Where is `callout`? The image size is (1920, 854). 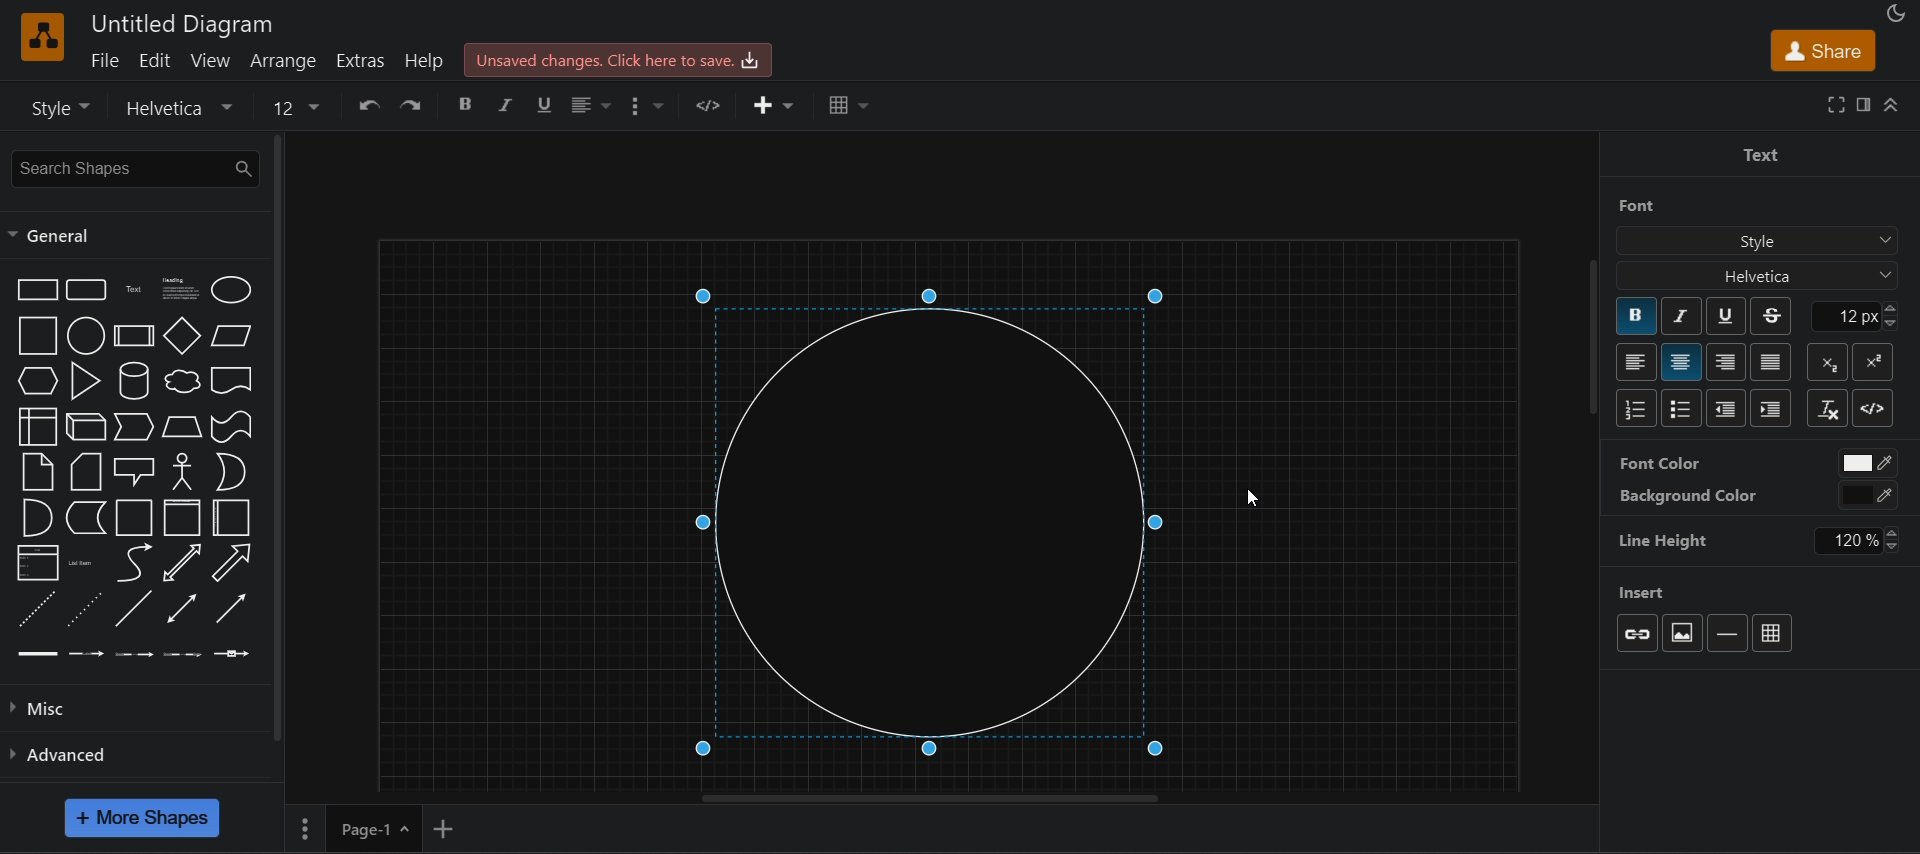
callout is located at coordinates (136, 474).